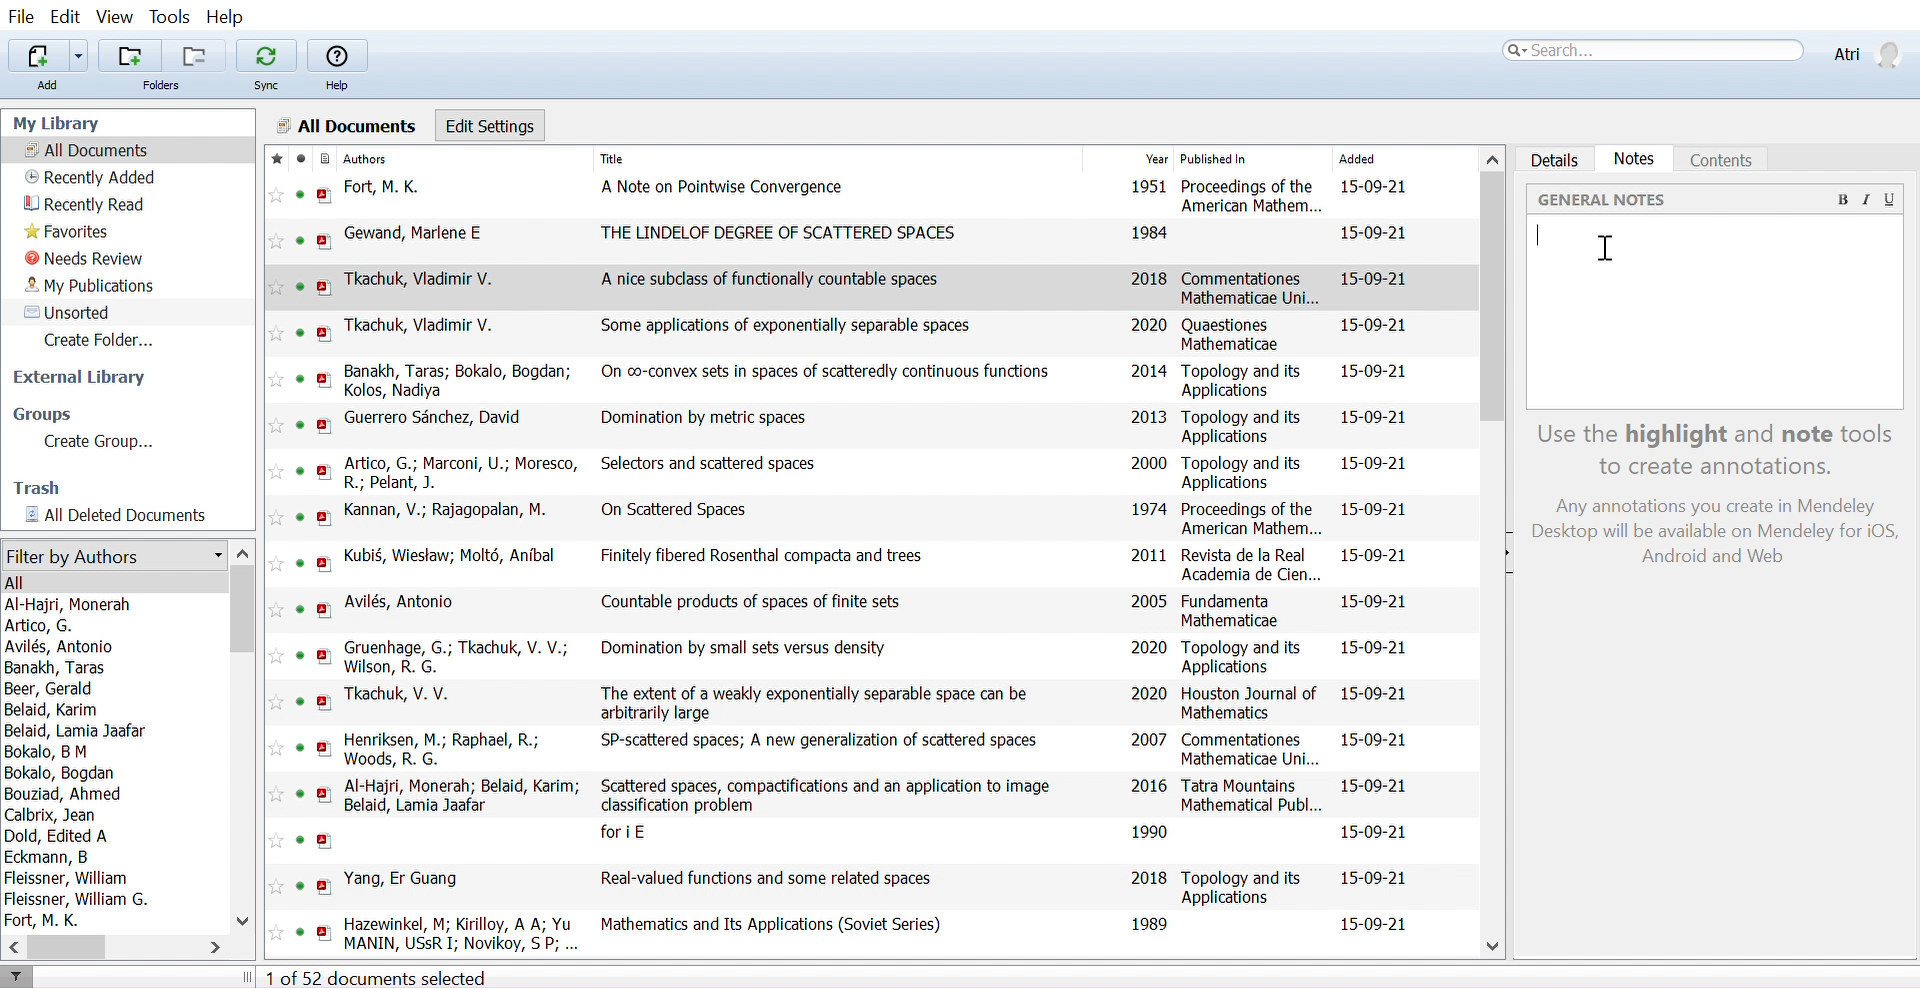 Image resolution: width=1920 pixels, height=988 pixels. What do you see at coordinates (1631, 159) in the screenshot?
I see `Notes` at bounding box center [1631, 159].